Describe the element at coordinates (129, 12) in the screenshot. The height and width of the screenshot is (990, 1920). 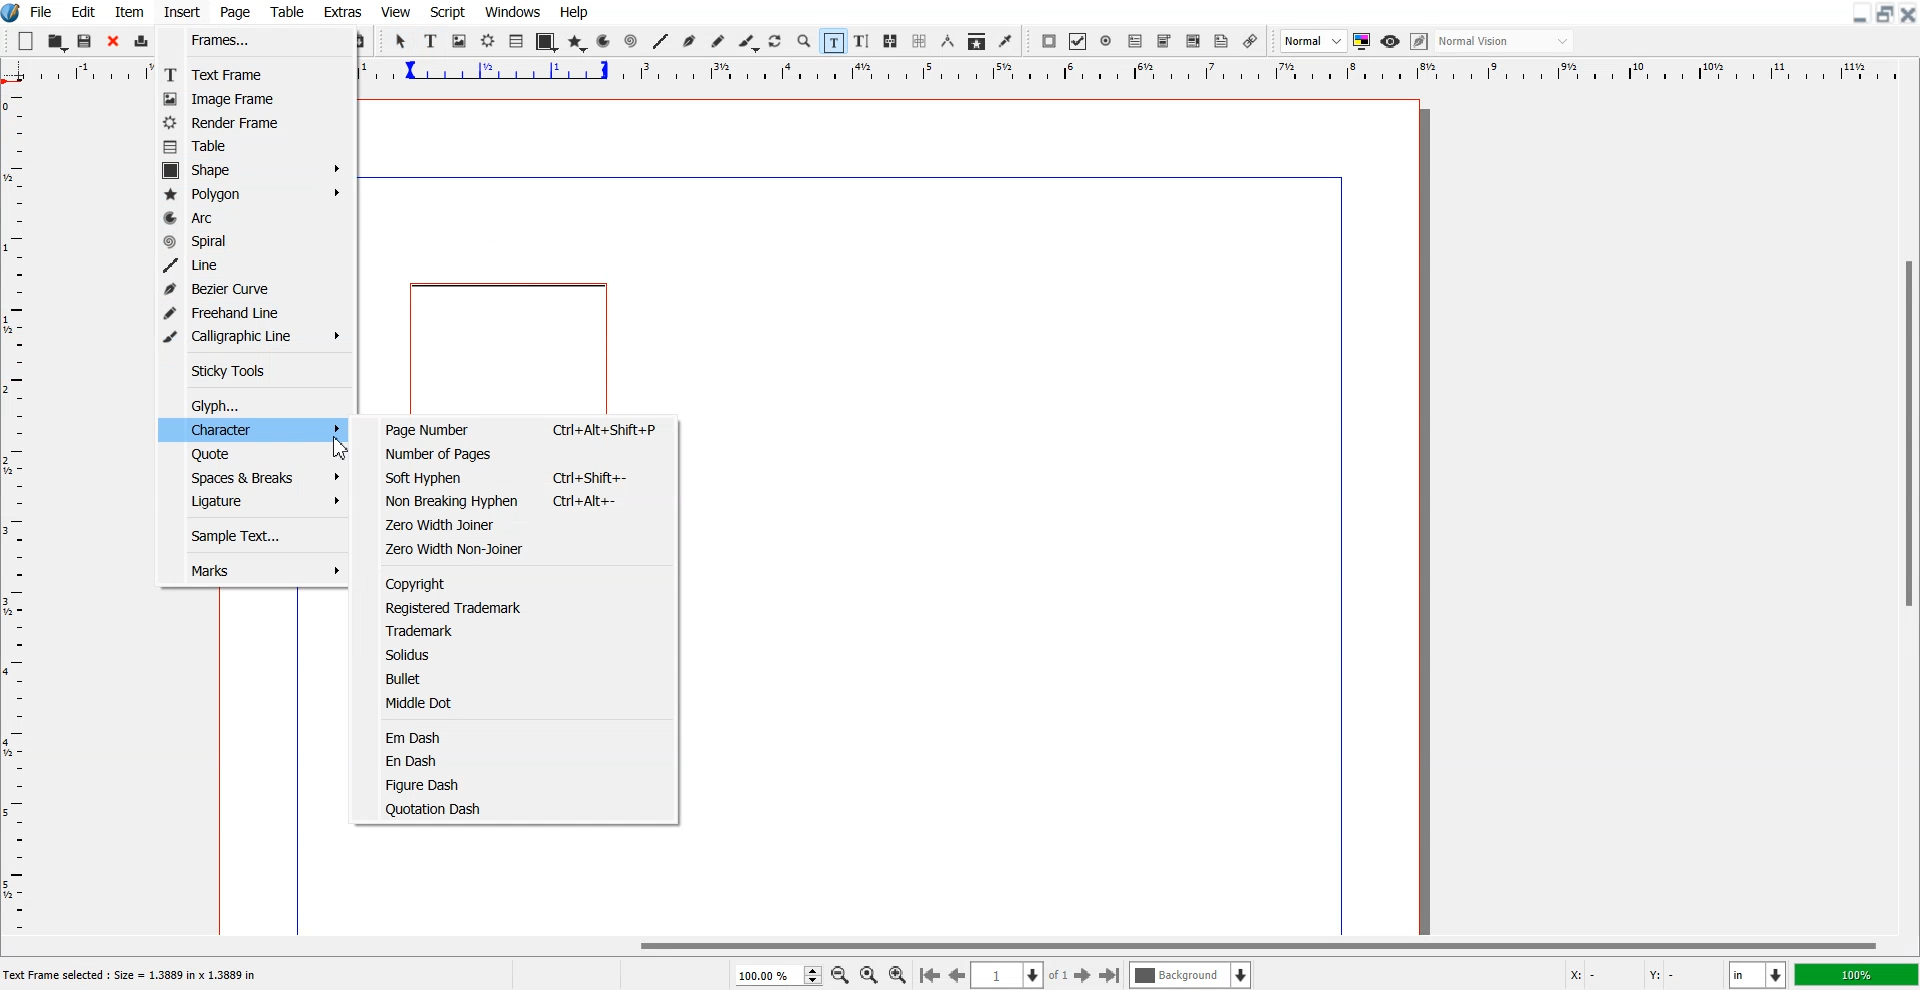
I see `Item` at that location.